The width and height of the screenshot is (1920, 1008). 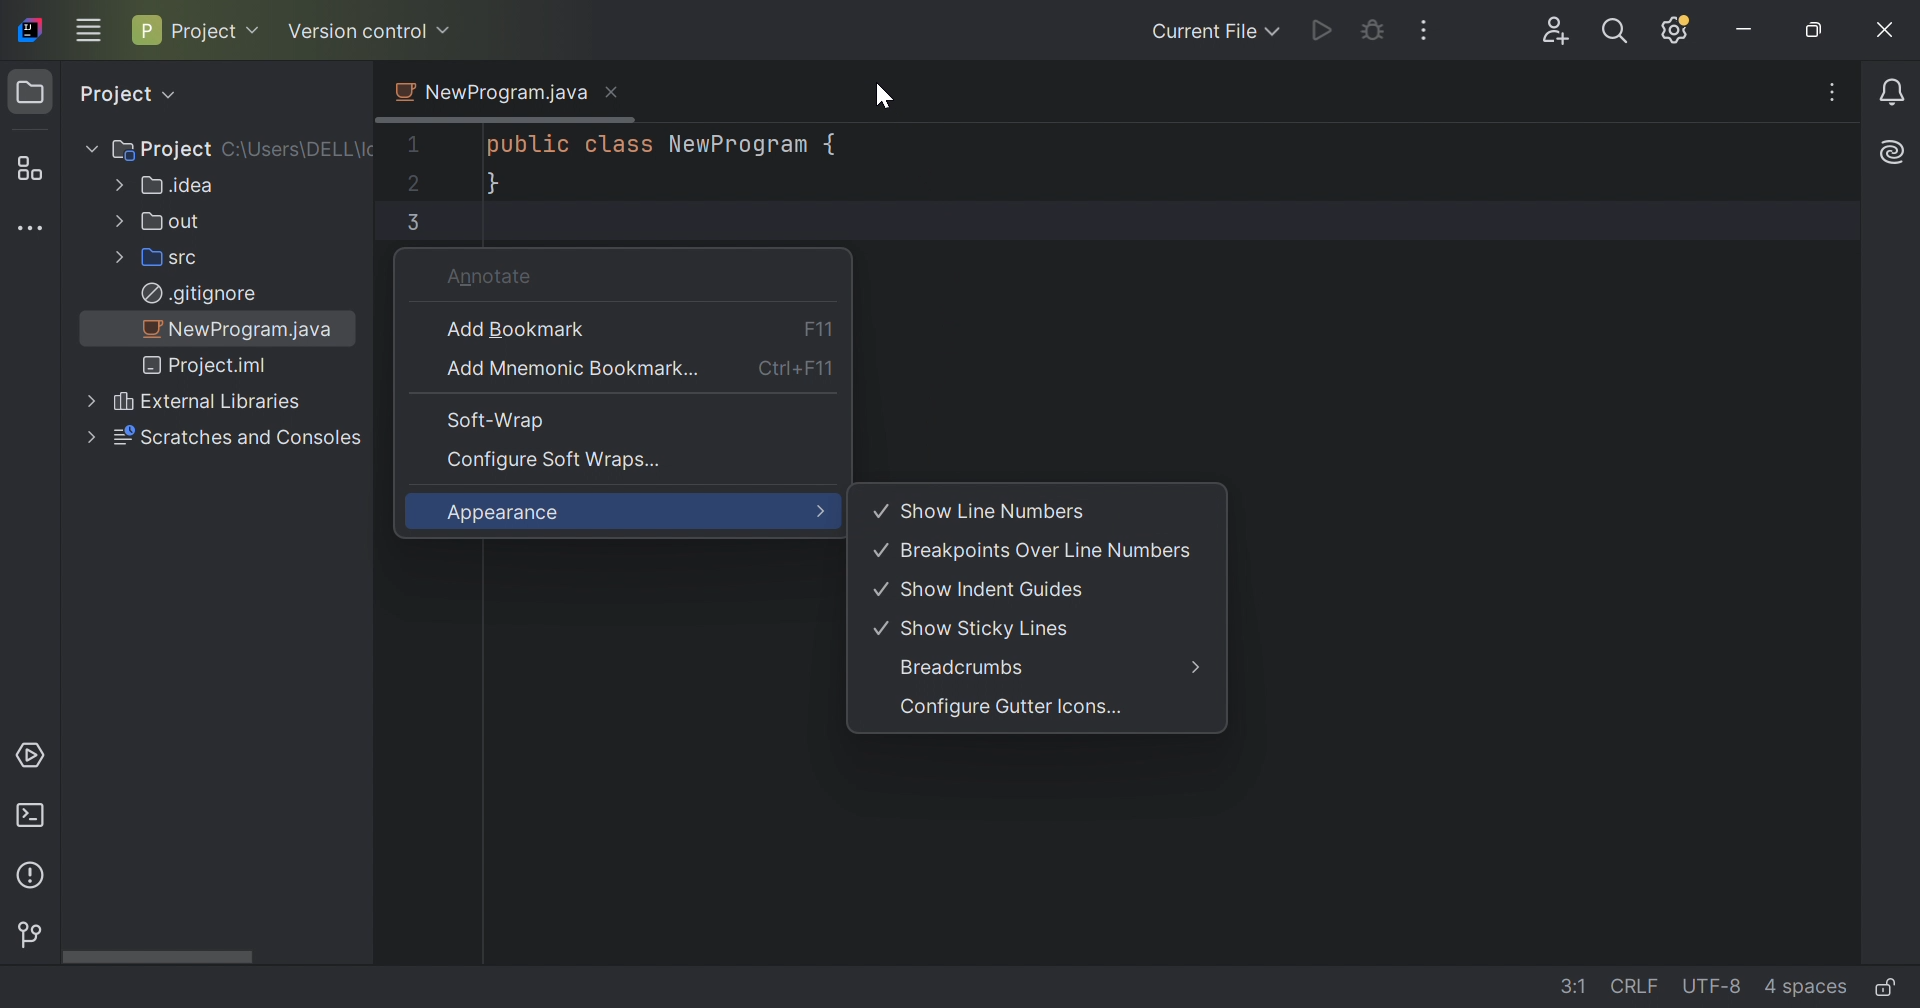 What do you see at coordinates (88, 149) in the screenshot?
I see `Drop Down` at bounding box center [88, 149].